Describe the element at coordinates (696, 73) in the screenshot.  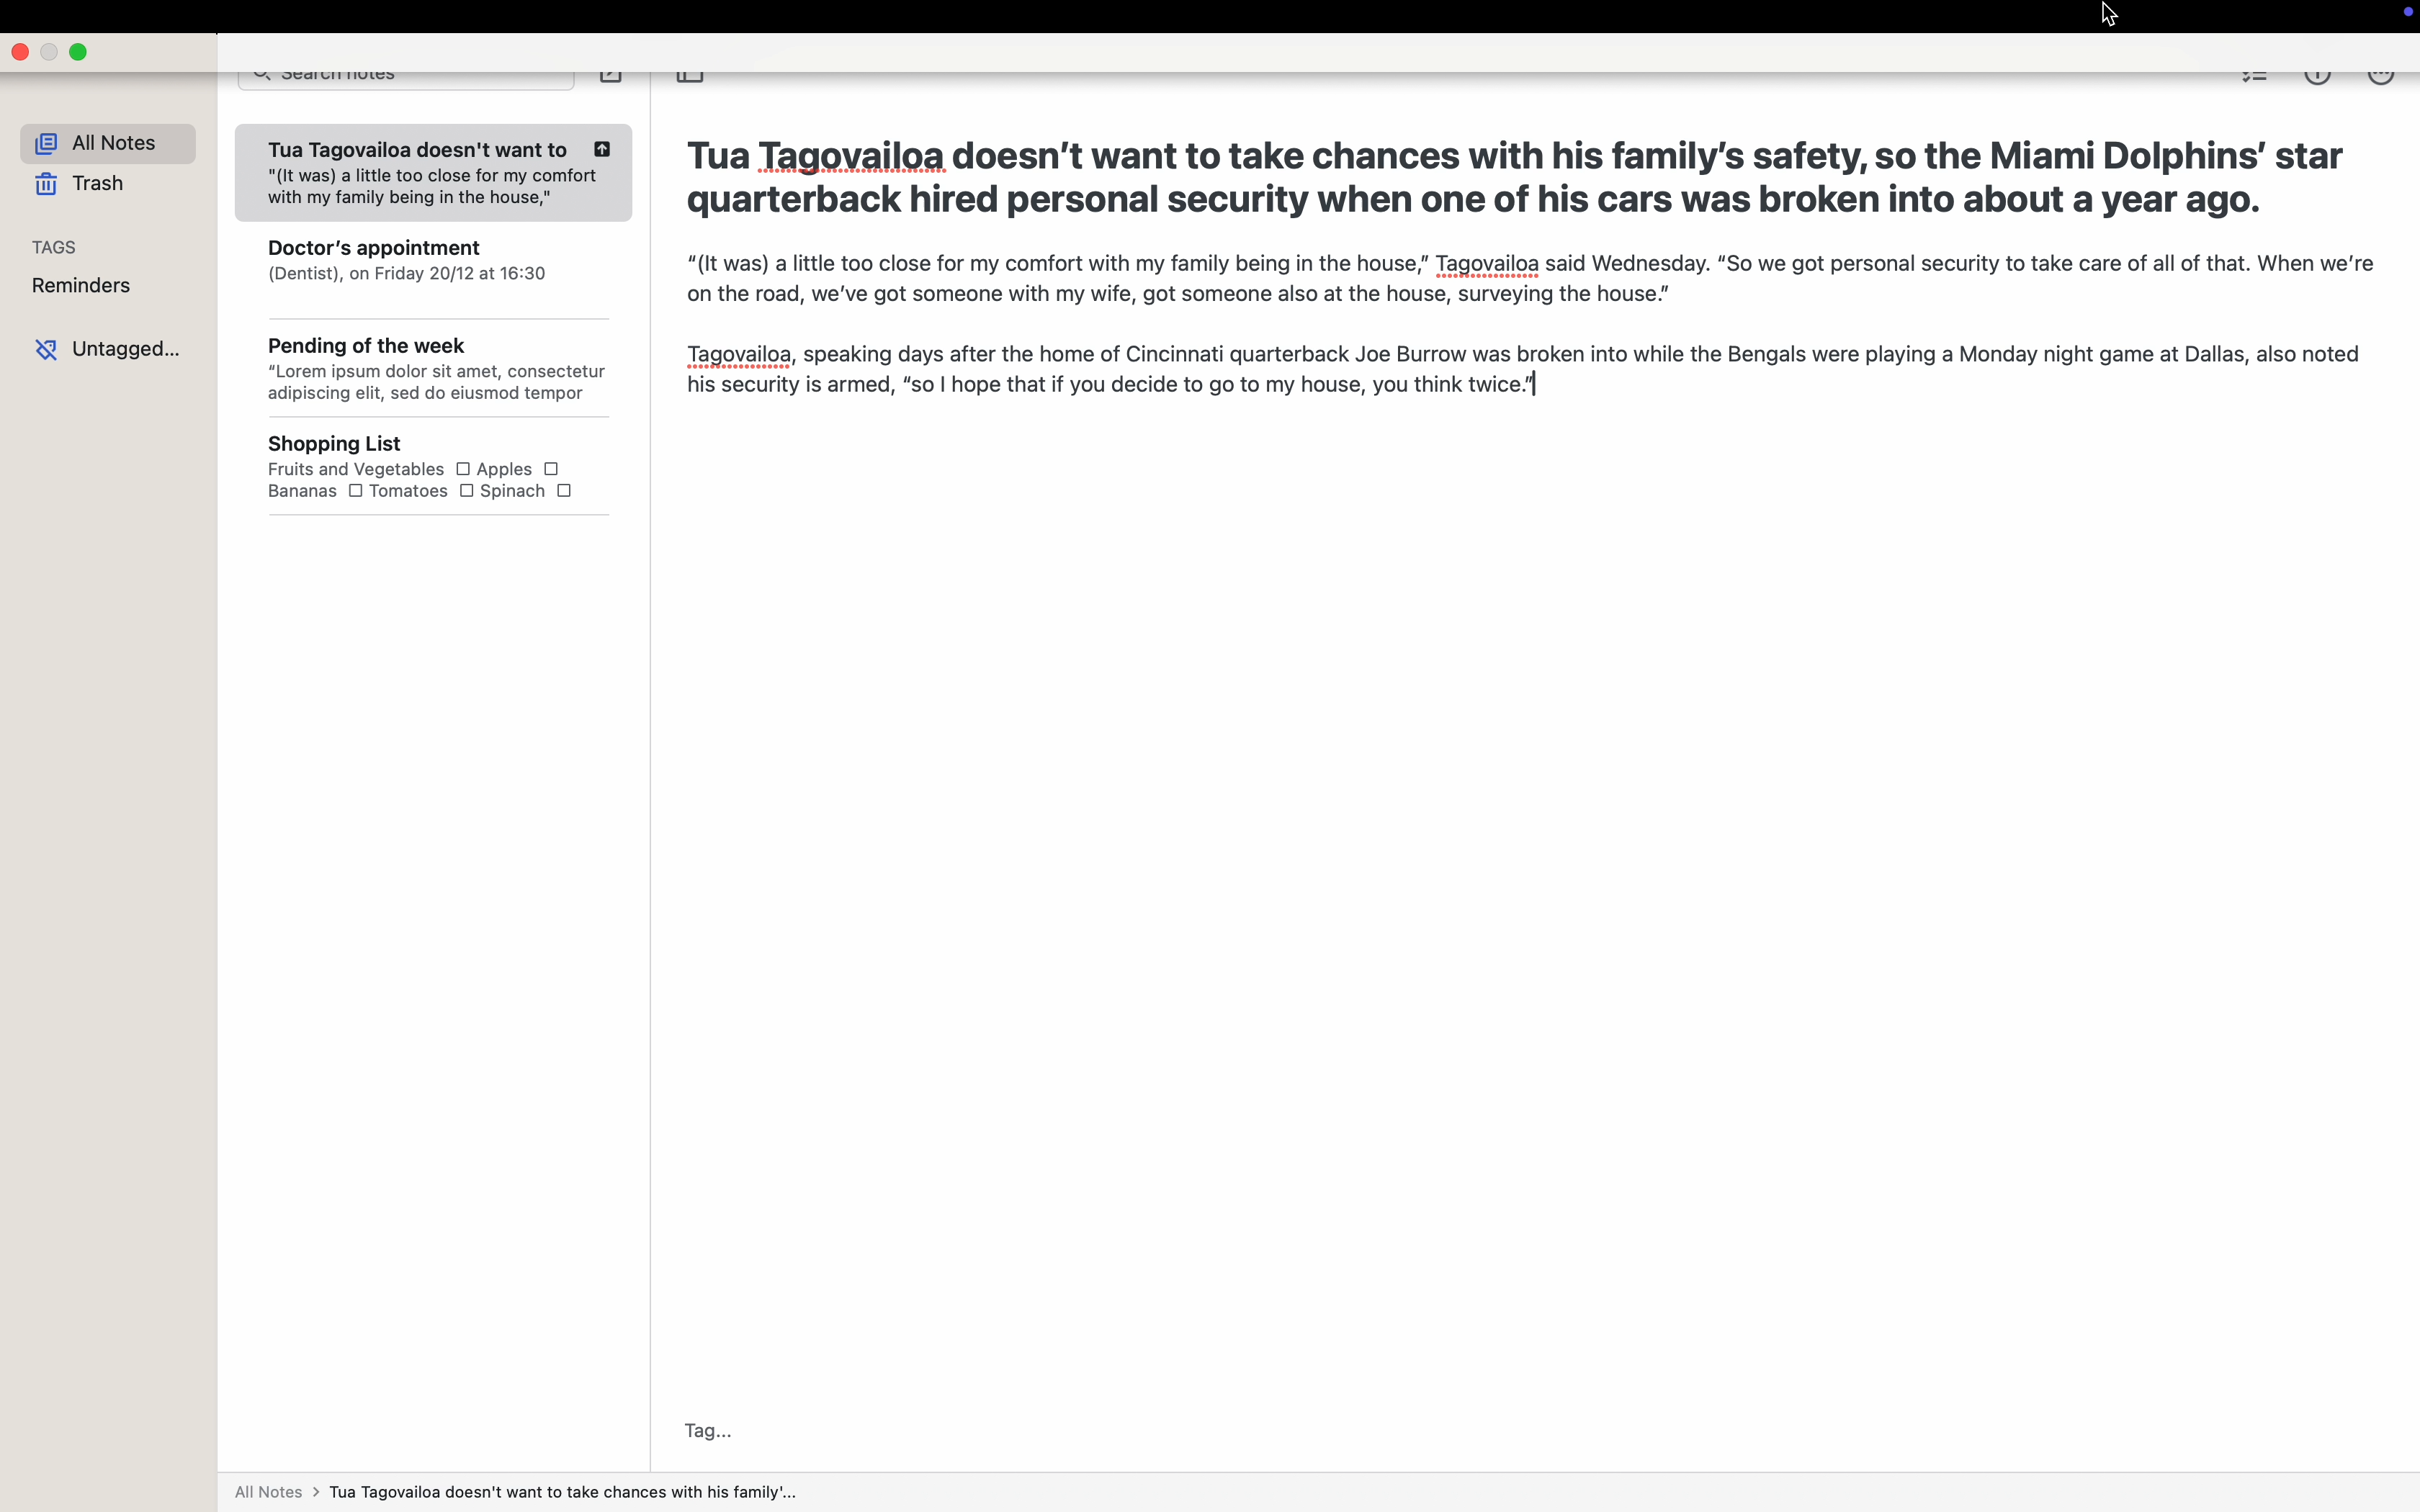
I see `toggle sidebar` at that location.